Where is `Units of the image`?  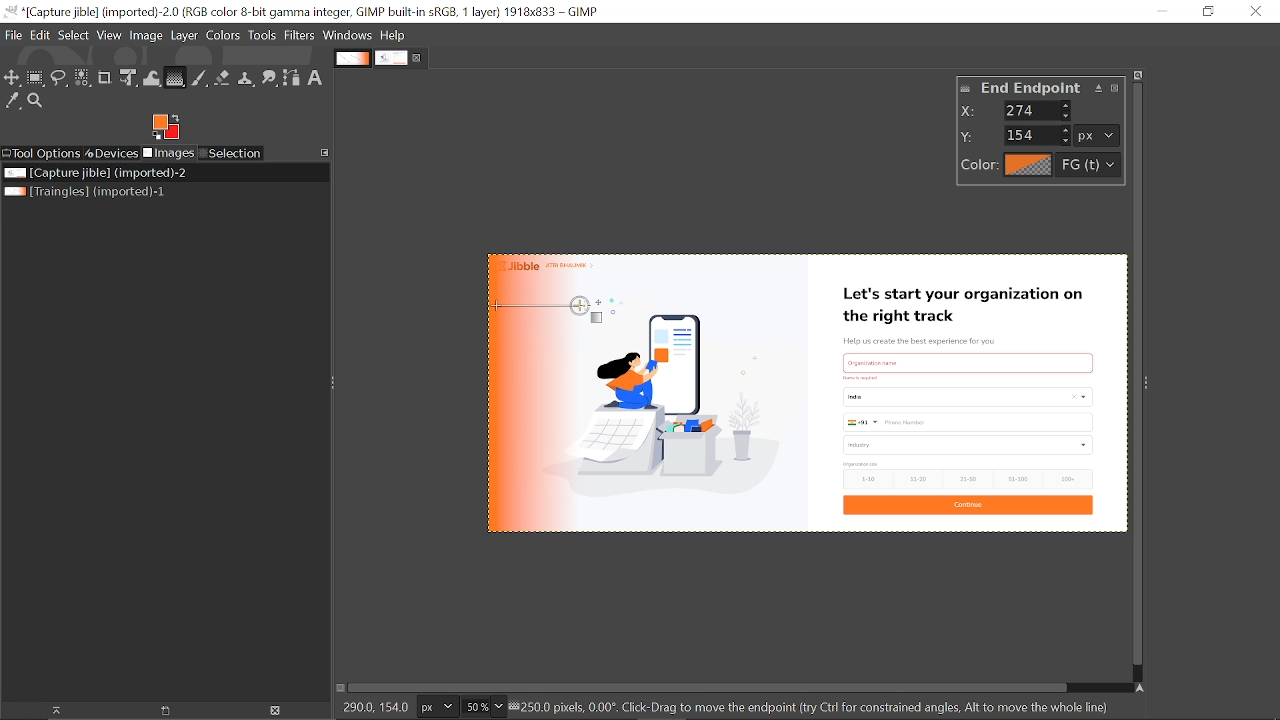
Units of the image is located at coordinates (440, 707).